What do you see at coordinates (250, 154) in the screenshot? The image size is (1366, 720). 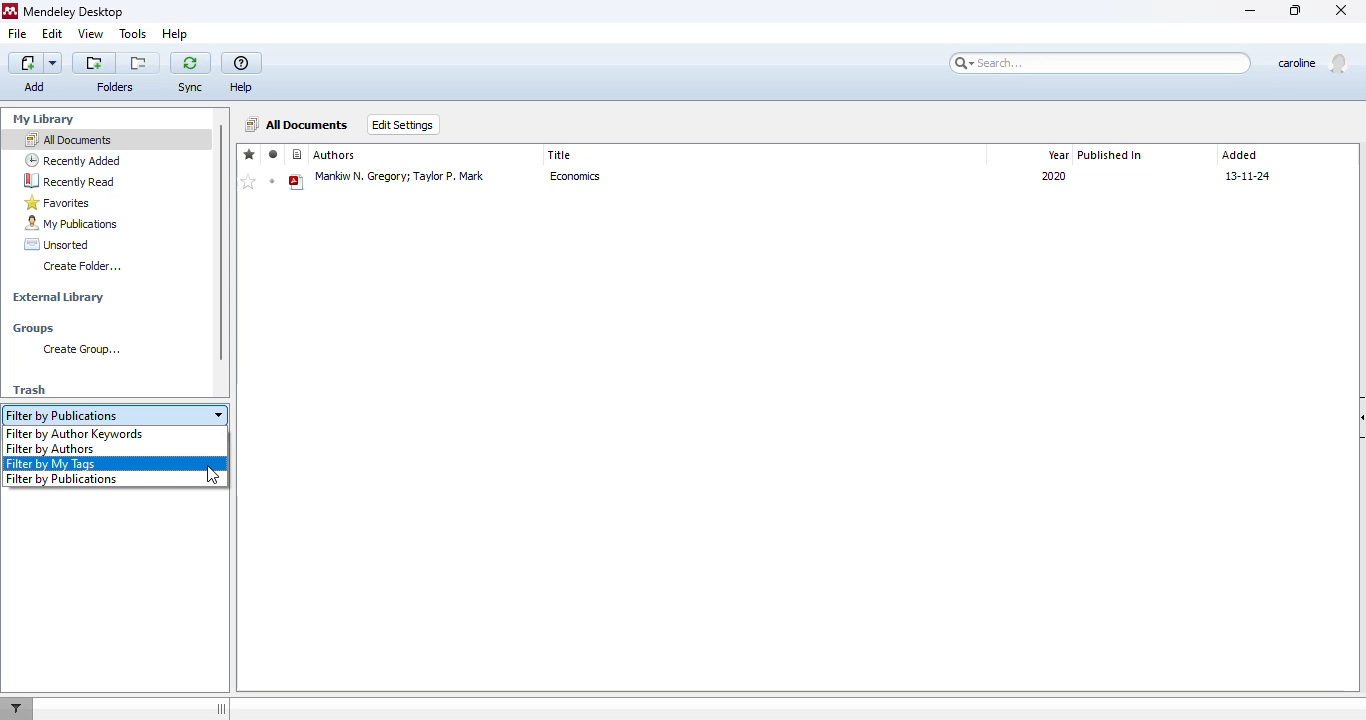 I see `favorites` at bounding box center [250, 154].